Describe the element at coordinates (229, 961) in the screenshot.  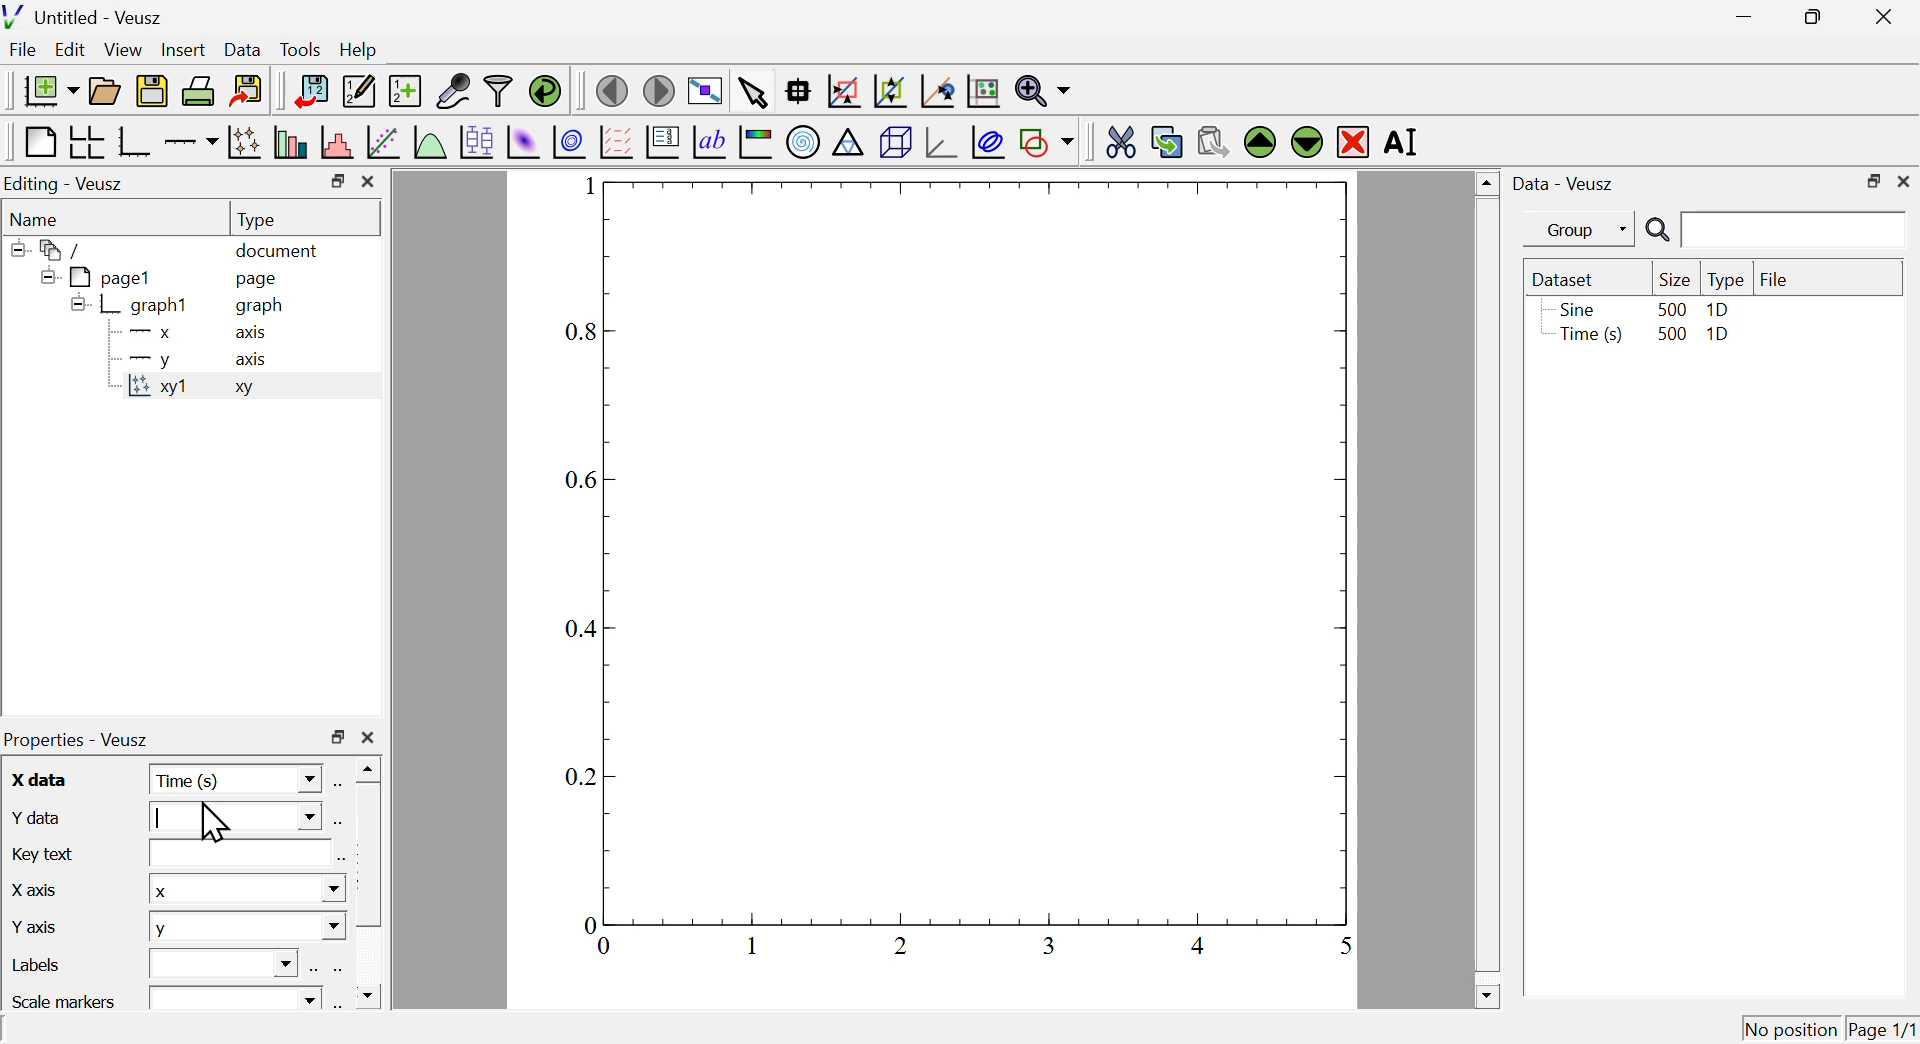
I see `text box` at that location.